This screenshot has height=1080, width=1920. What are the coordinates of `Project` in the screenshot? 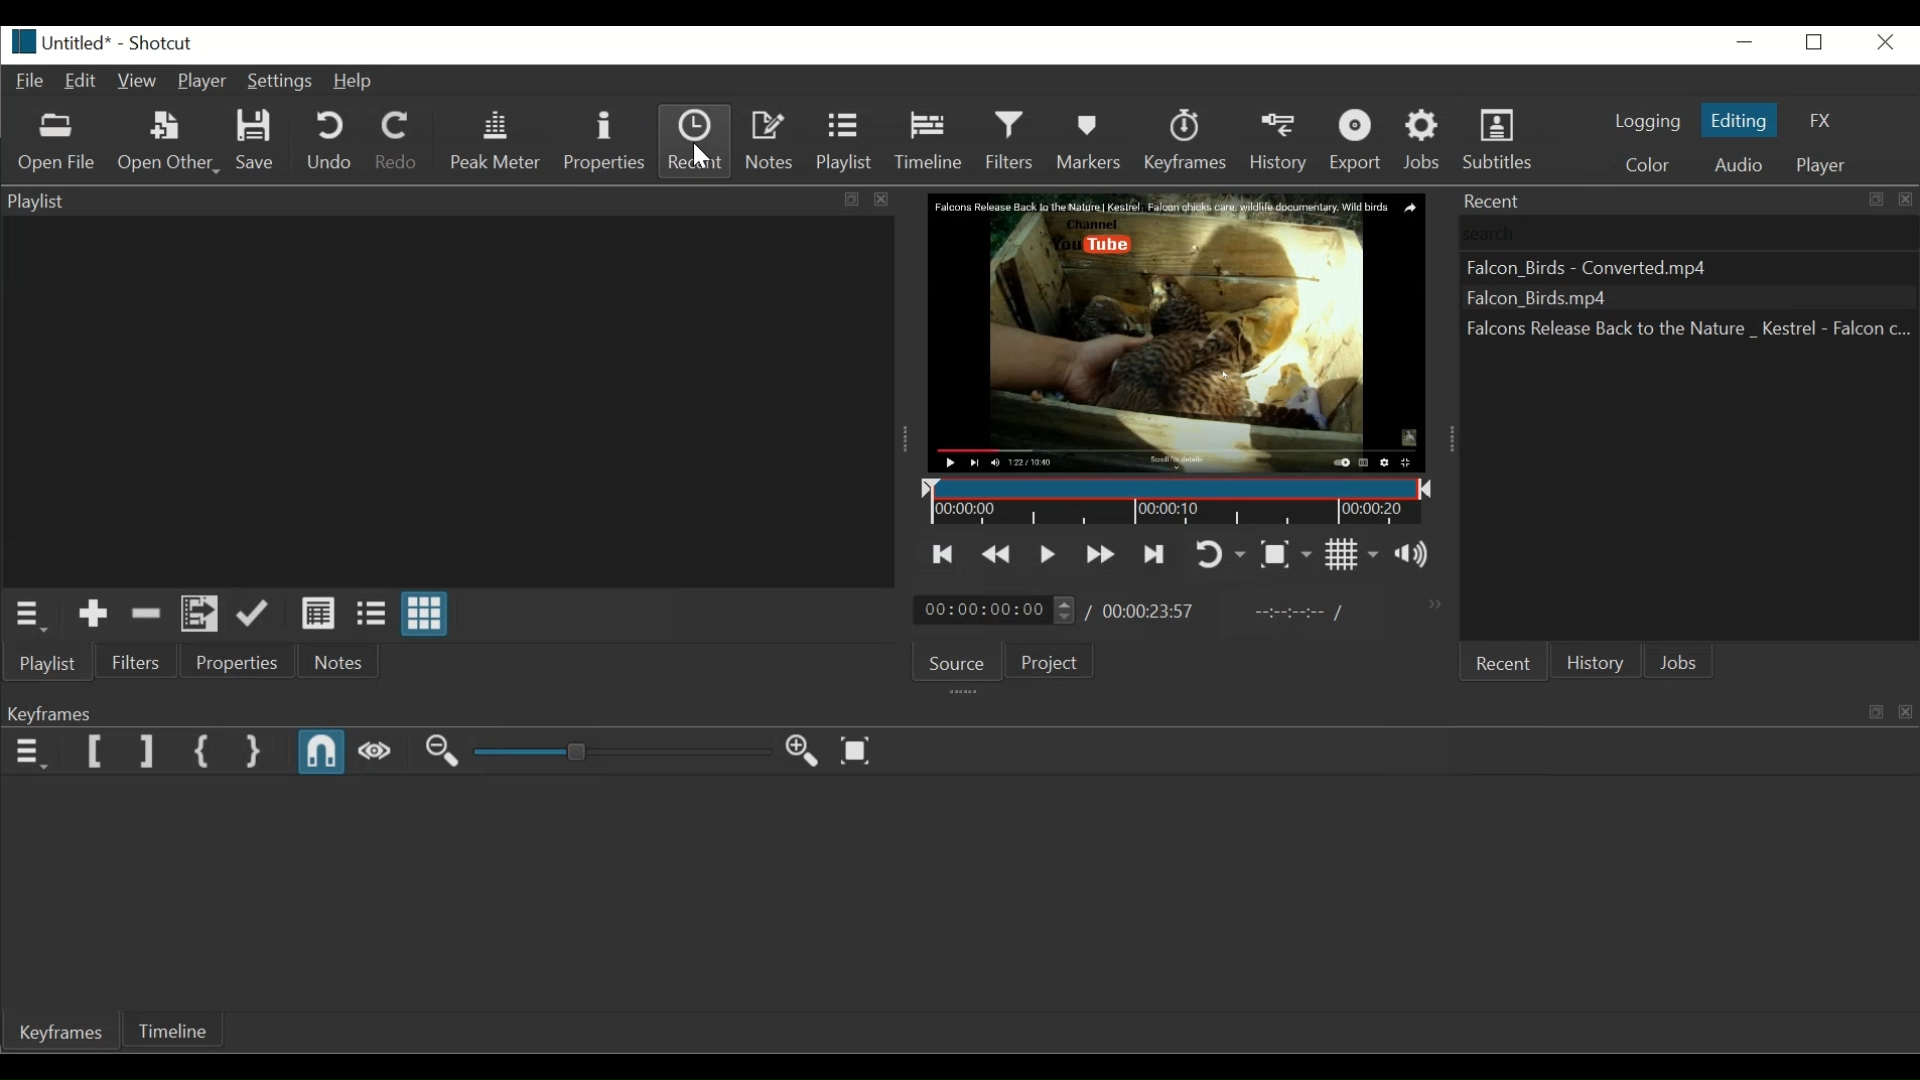 It's located at (1047, 663).